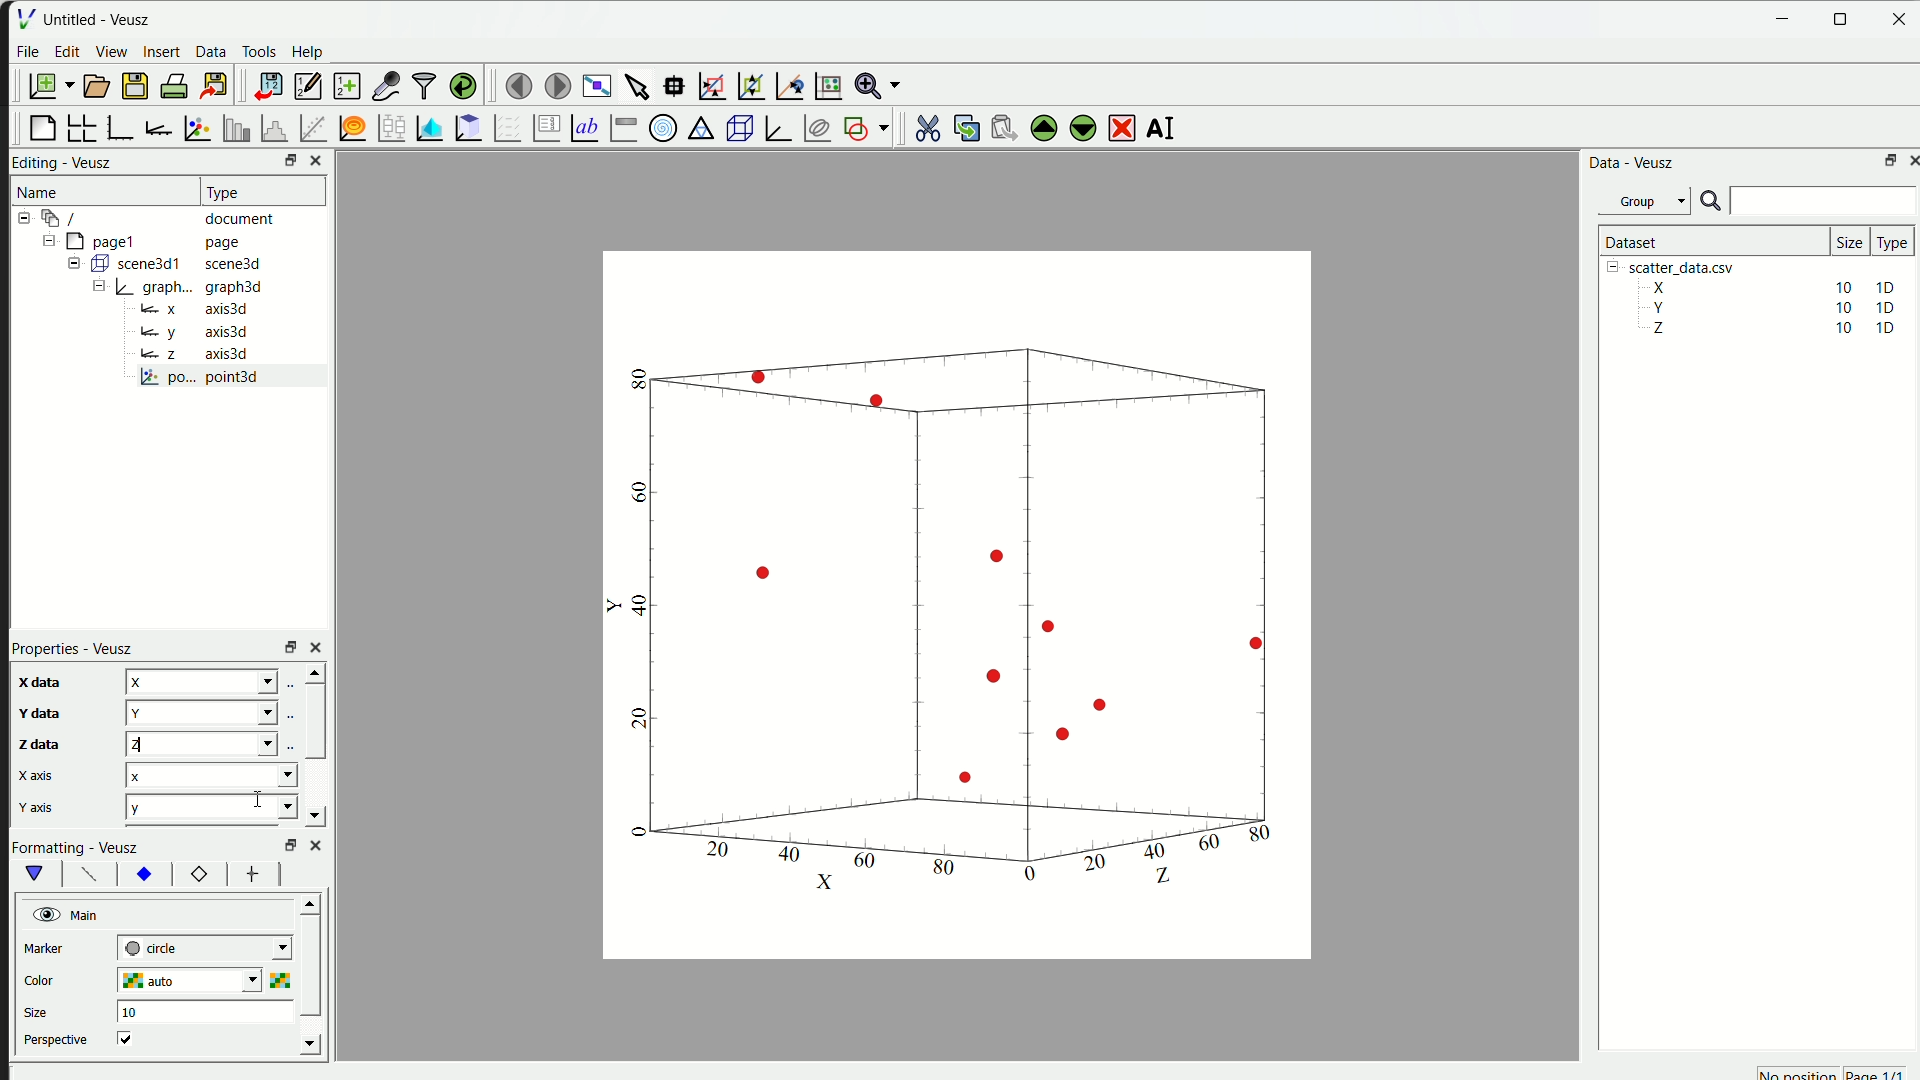 The height and width of the screenshot is (1080, 1920). What do you see at coordinates (214, 777) in the screenshot?
I see `x` at bounding box center [214, 777].